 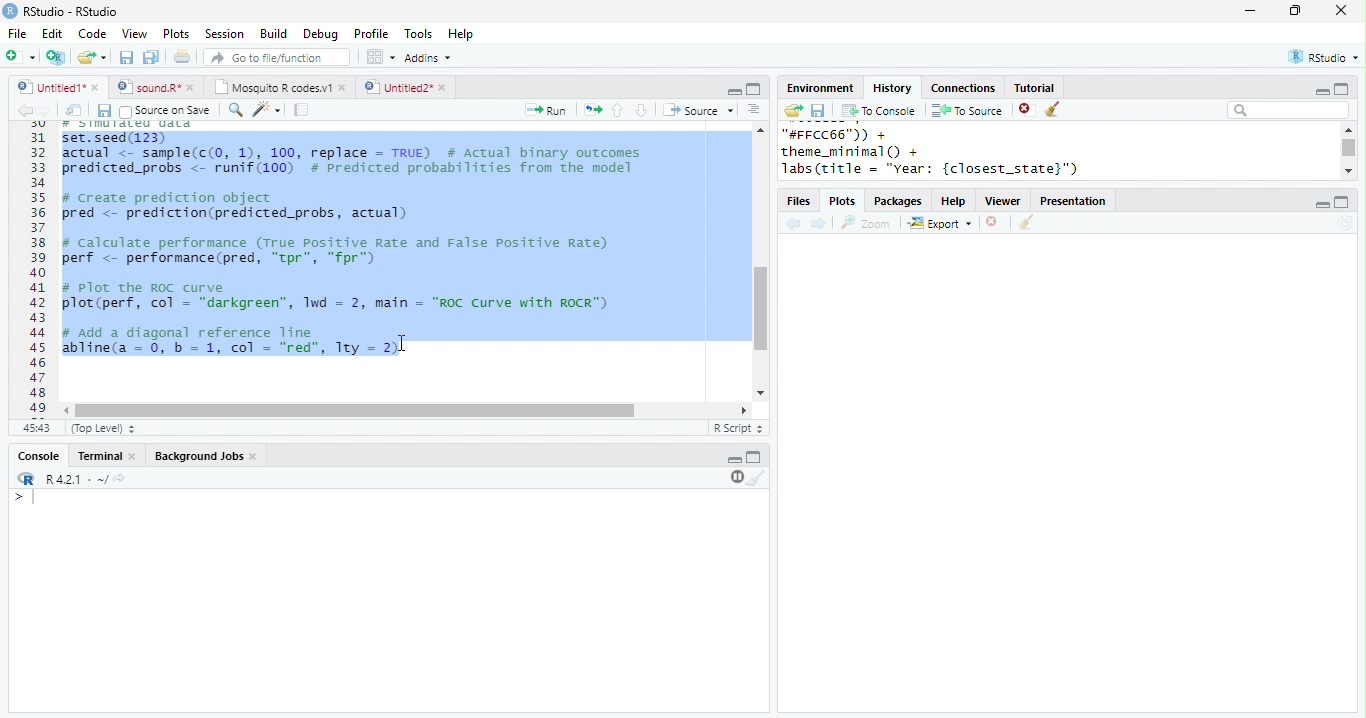 I want to click on scroll bar, so click(x=1350, y=148).